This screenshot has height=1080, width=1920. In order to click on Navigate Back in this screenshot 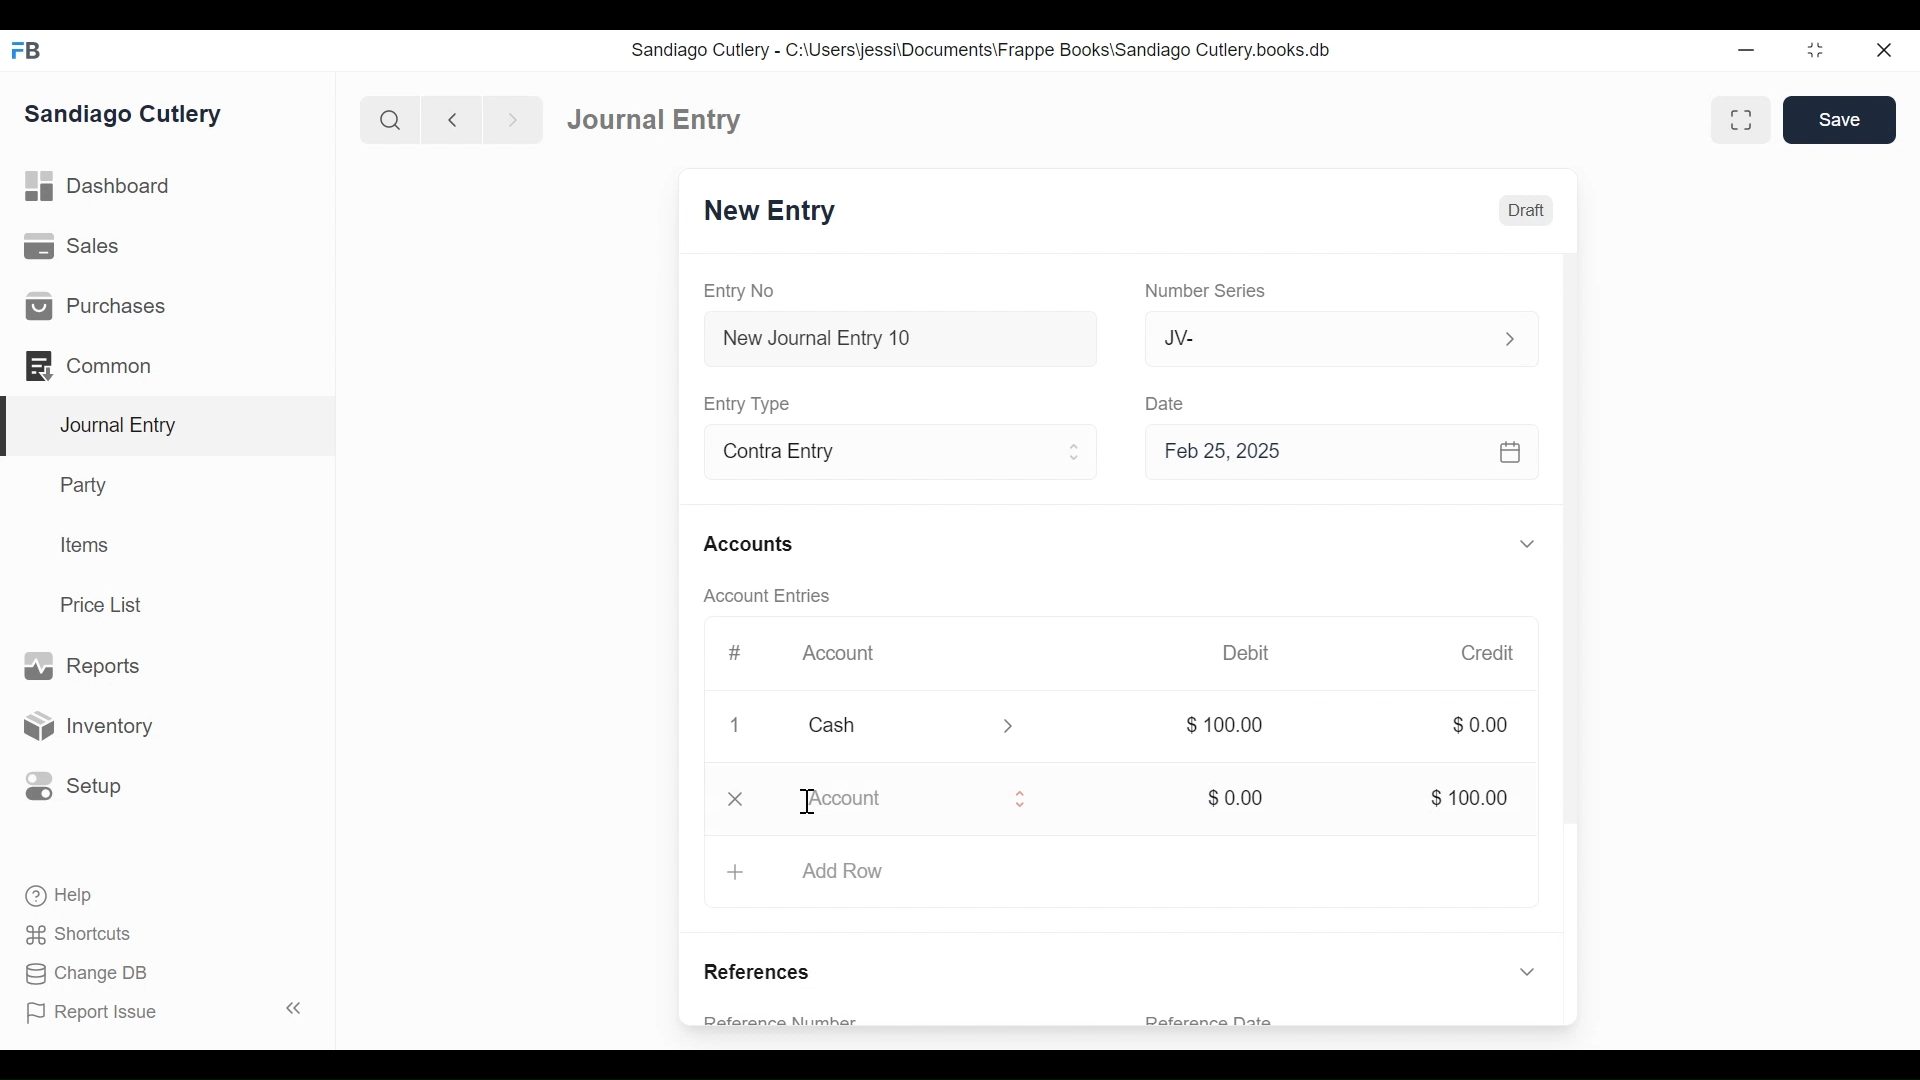, I will do `click(453, 120)`.